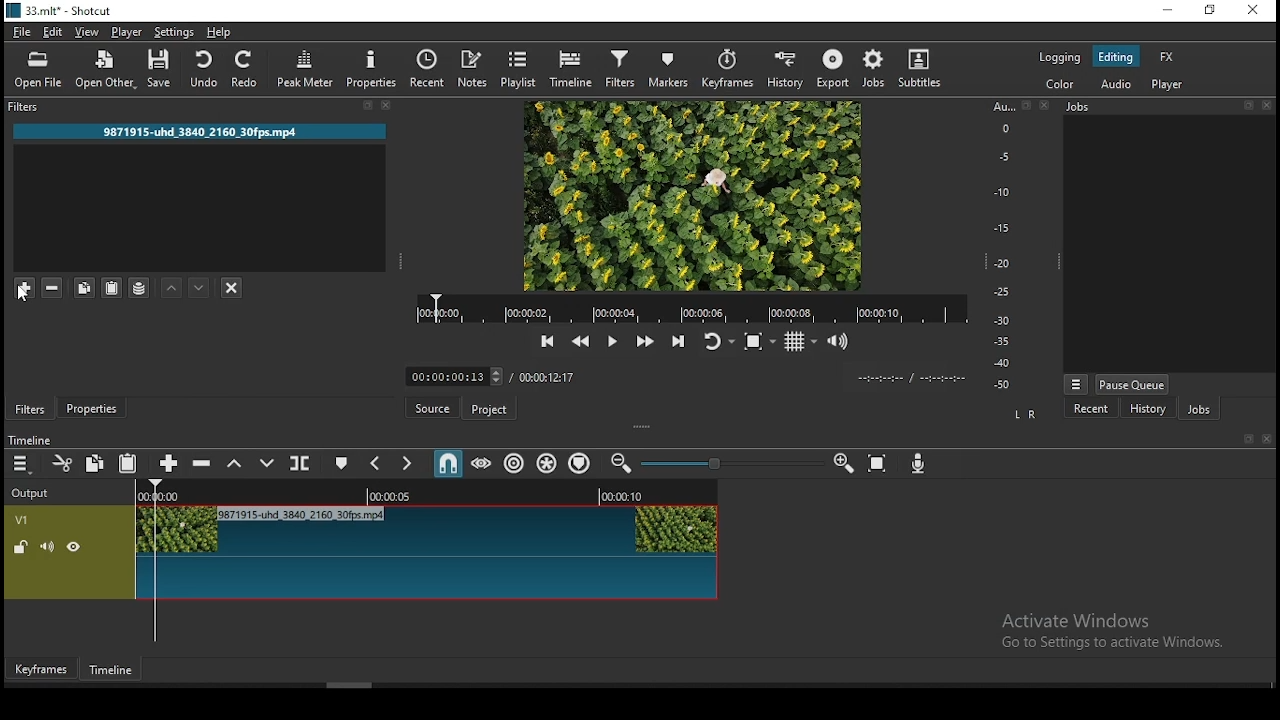  I want to click on 0, so click(1007, 129).